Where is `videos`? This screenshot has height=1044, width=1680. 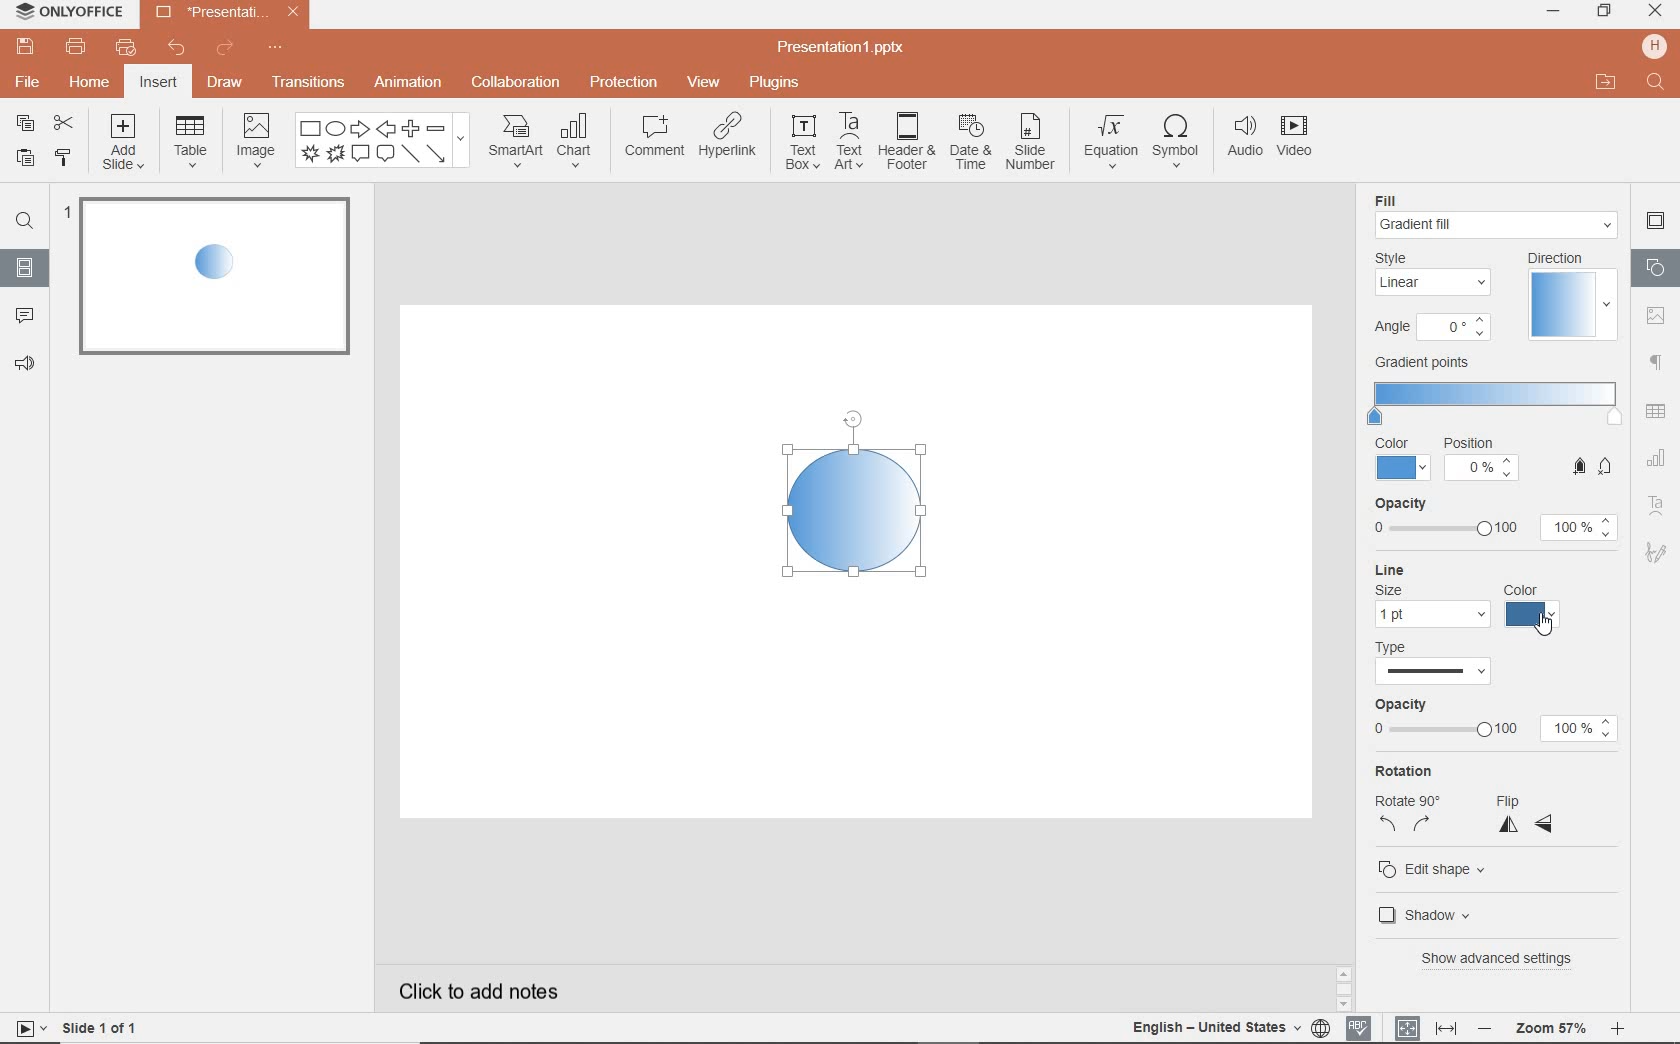 videos is located at coordinates (1297, 138).